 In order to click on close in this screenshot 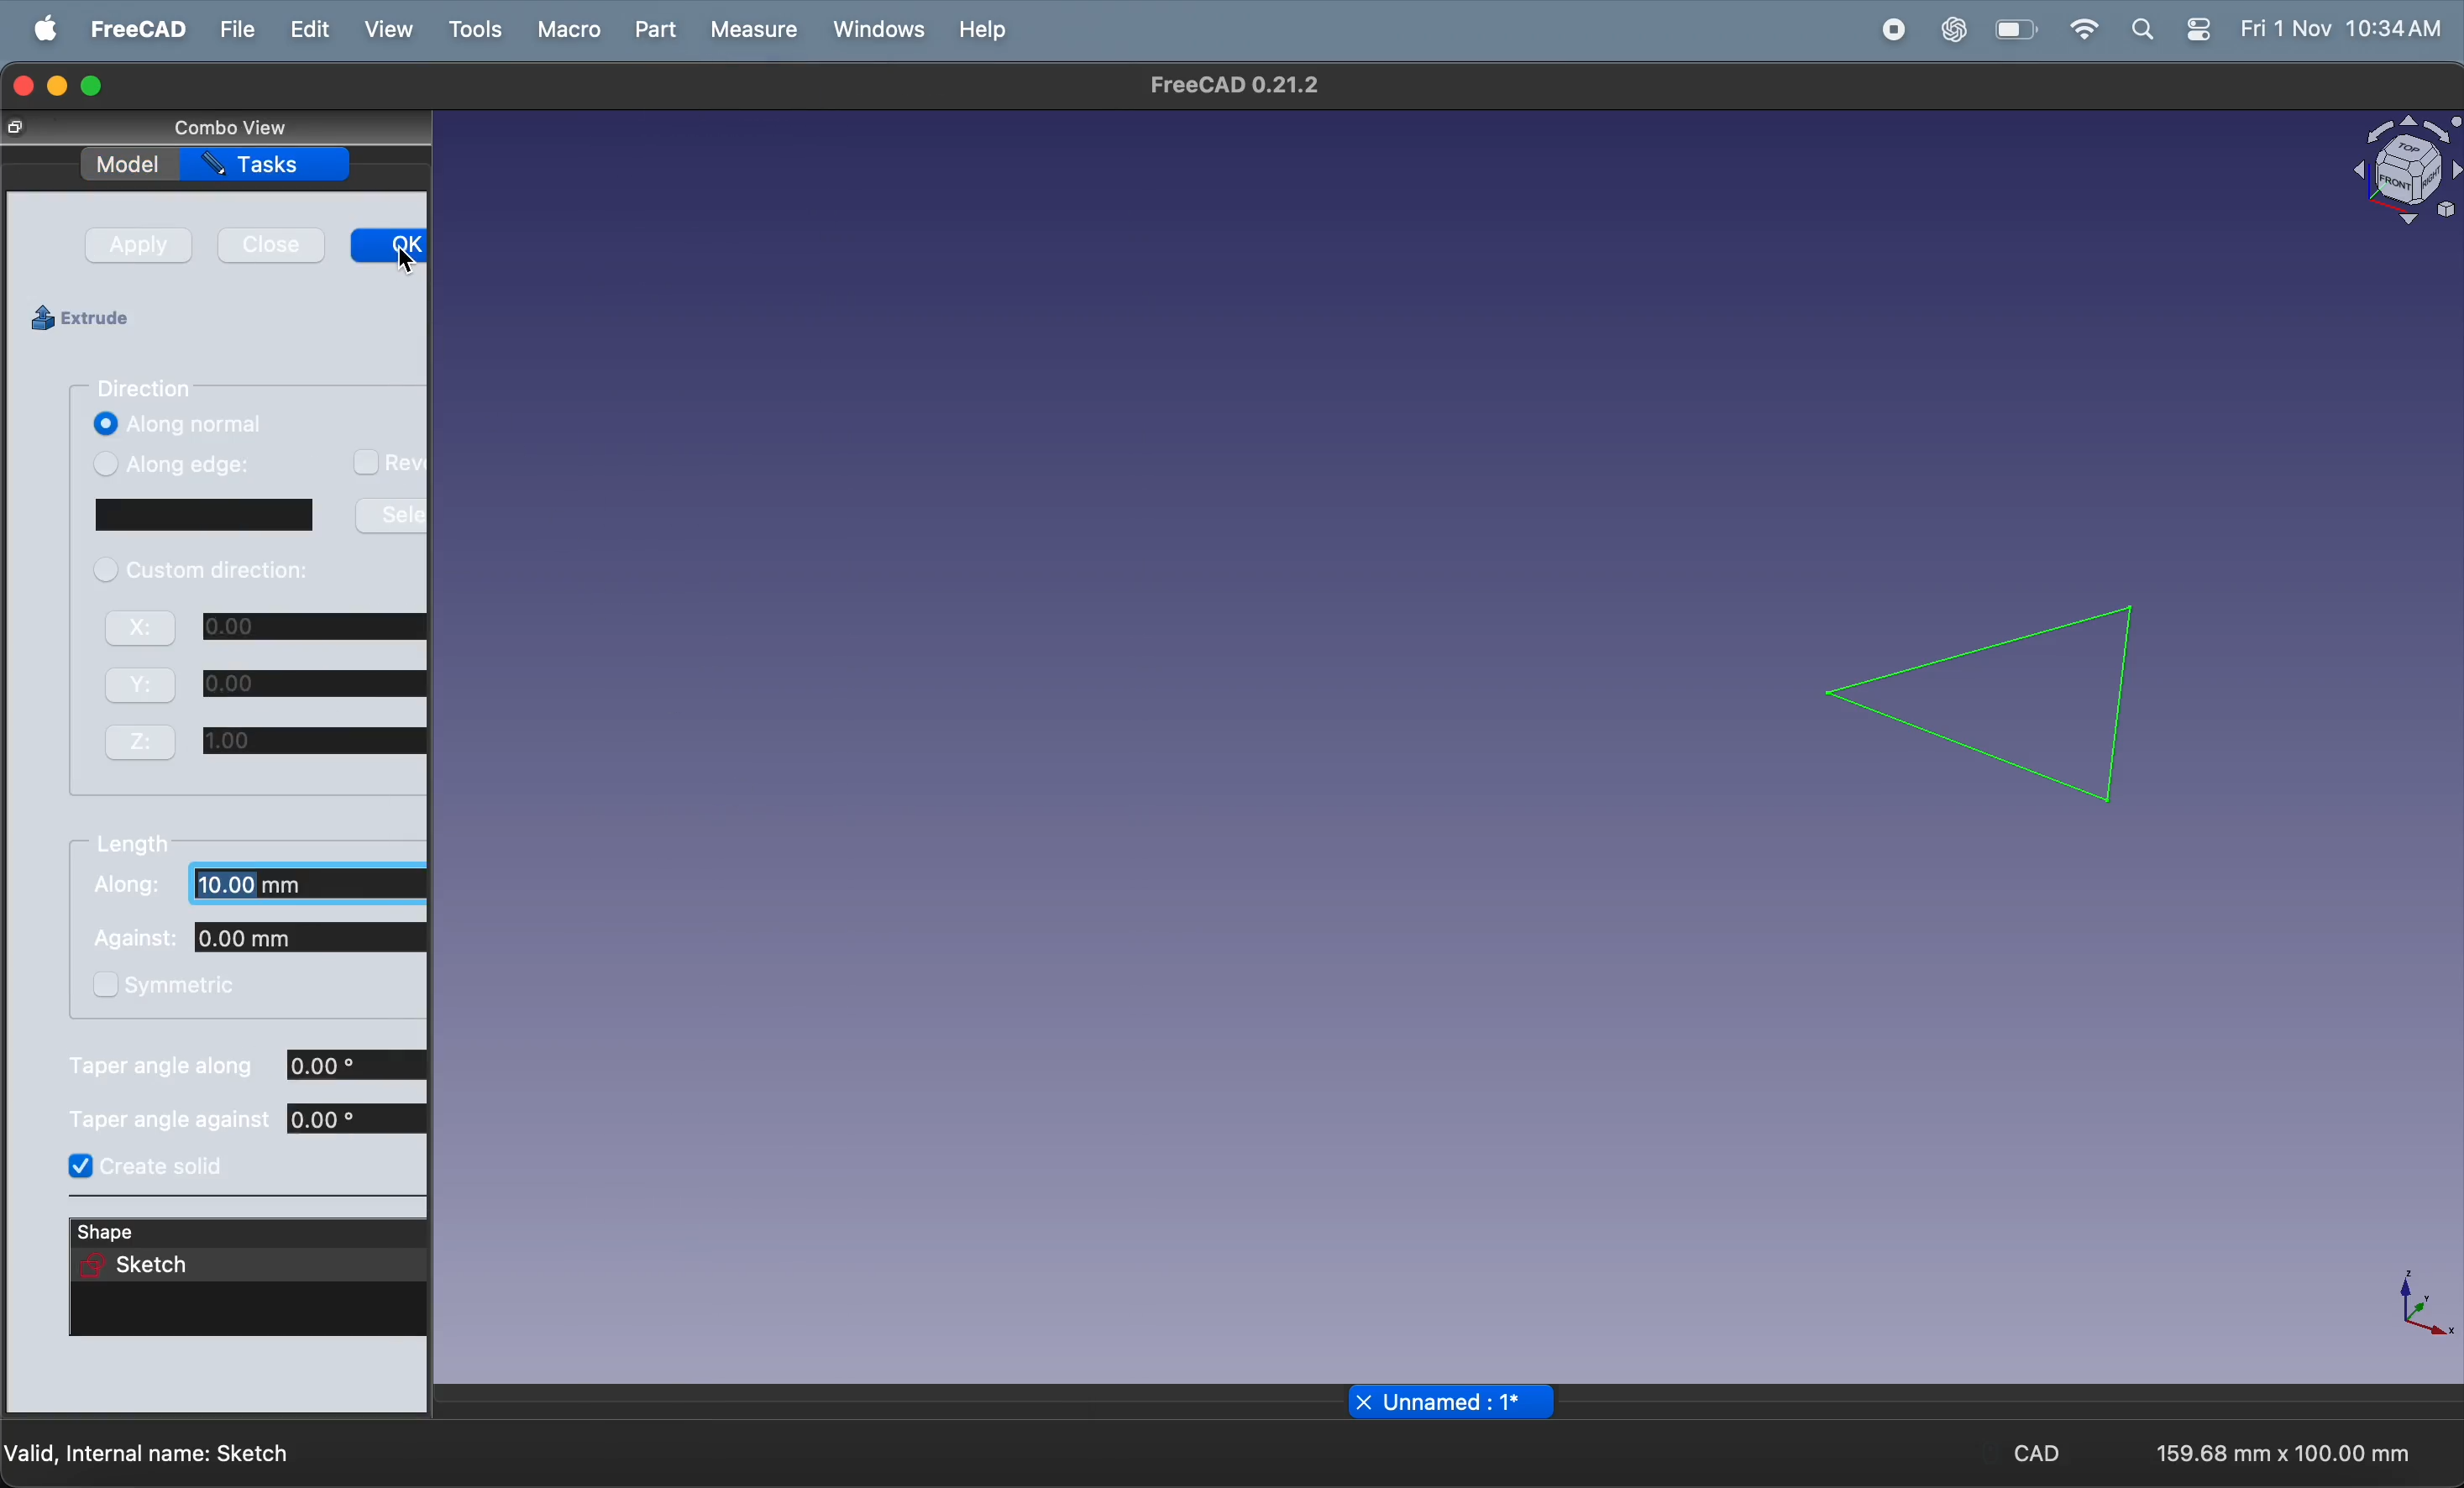, I will do `click(1363, 1402)`.